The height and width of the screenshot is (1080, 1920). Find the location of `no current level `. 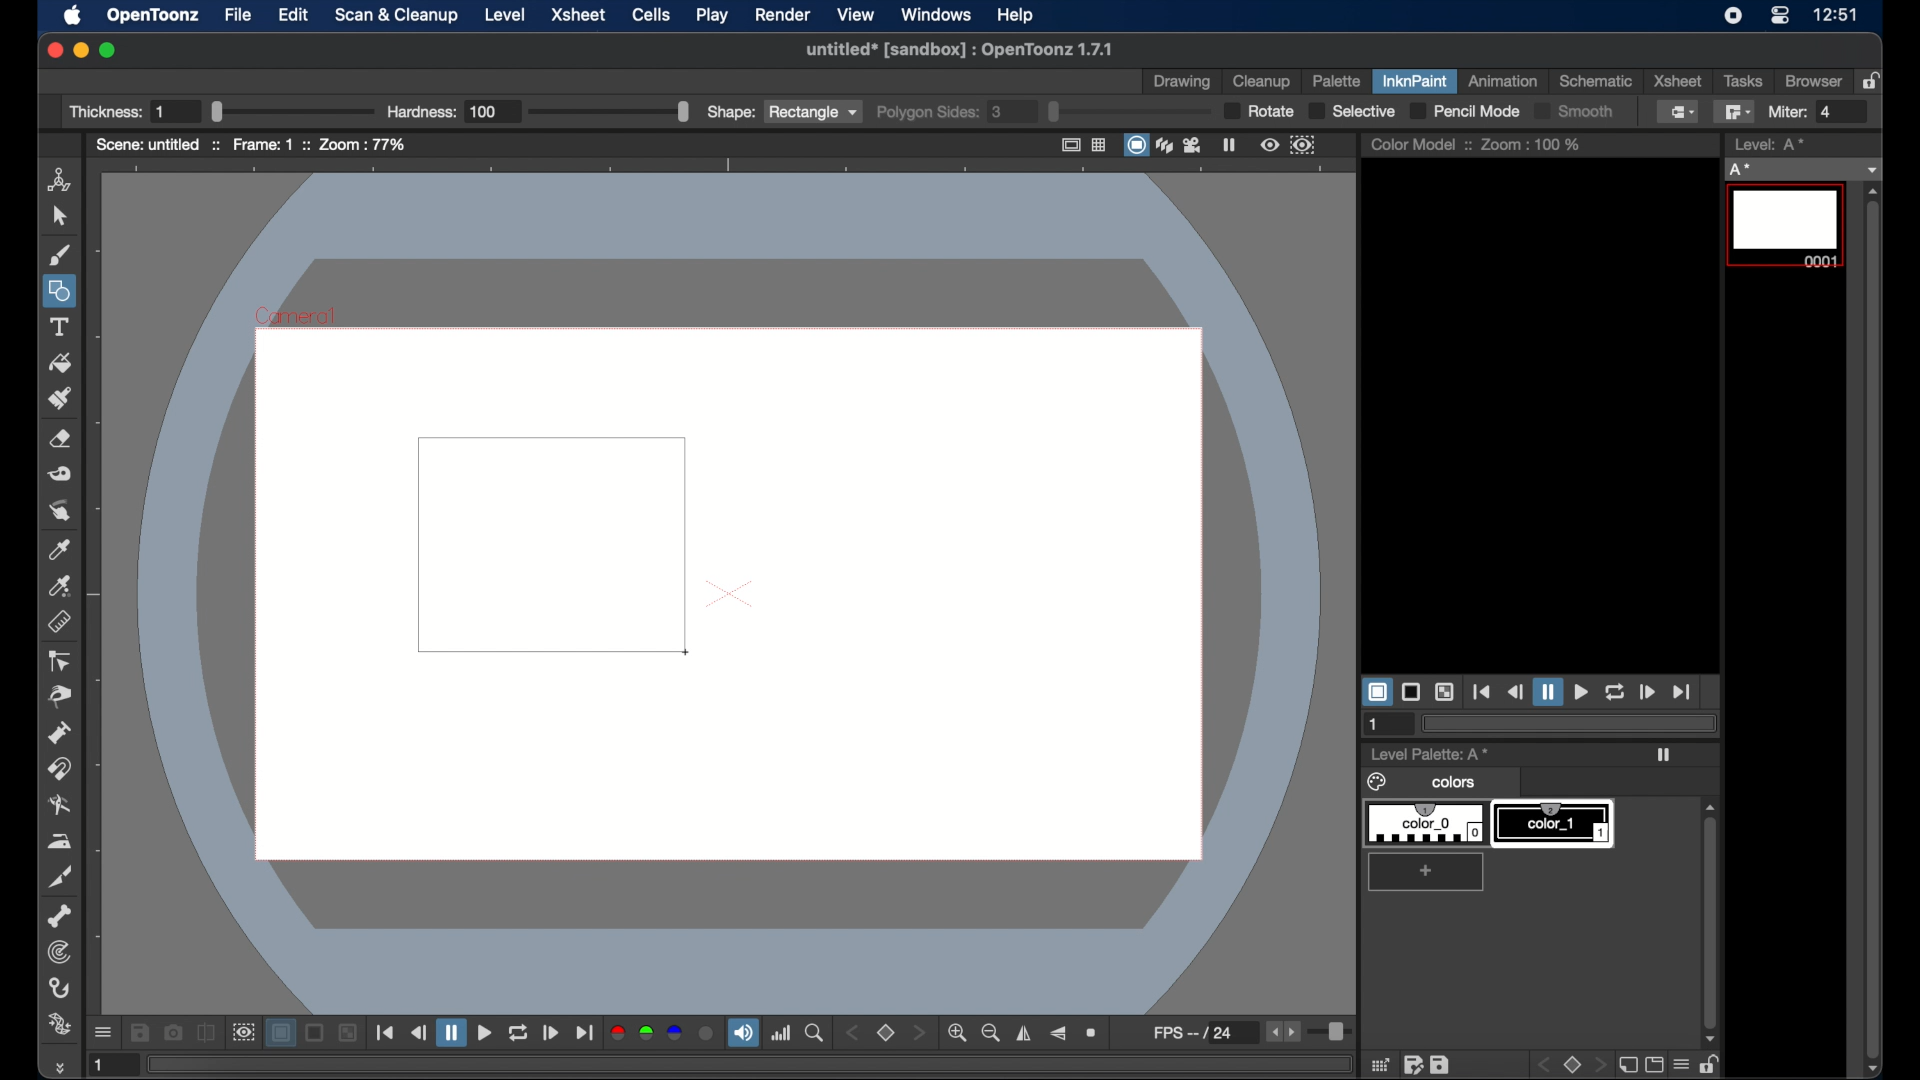

no current level  is located at coordinates (1801, 170).